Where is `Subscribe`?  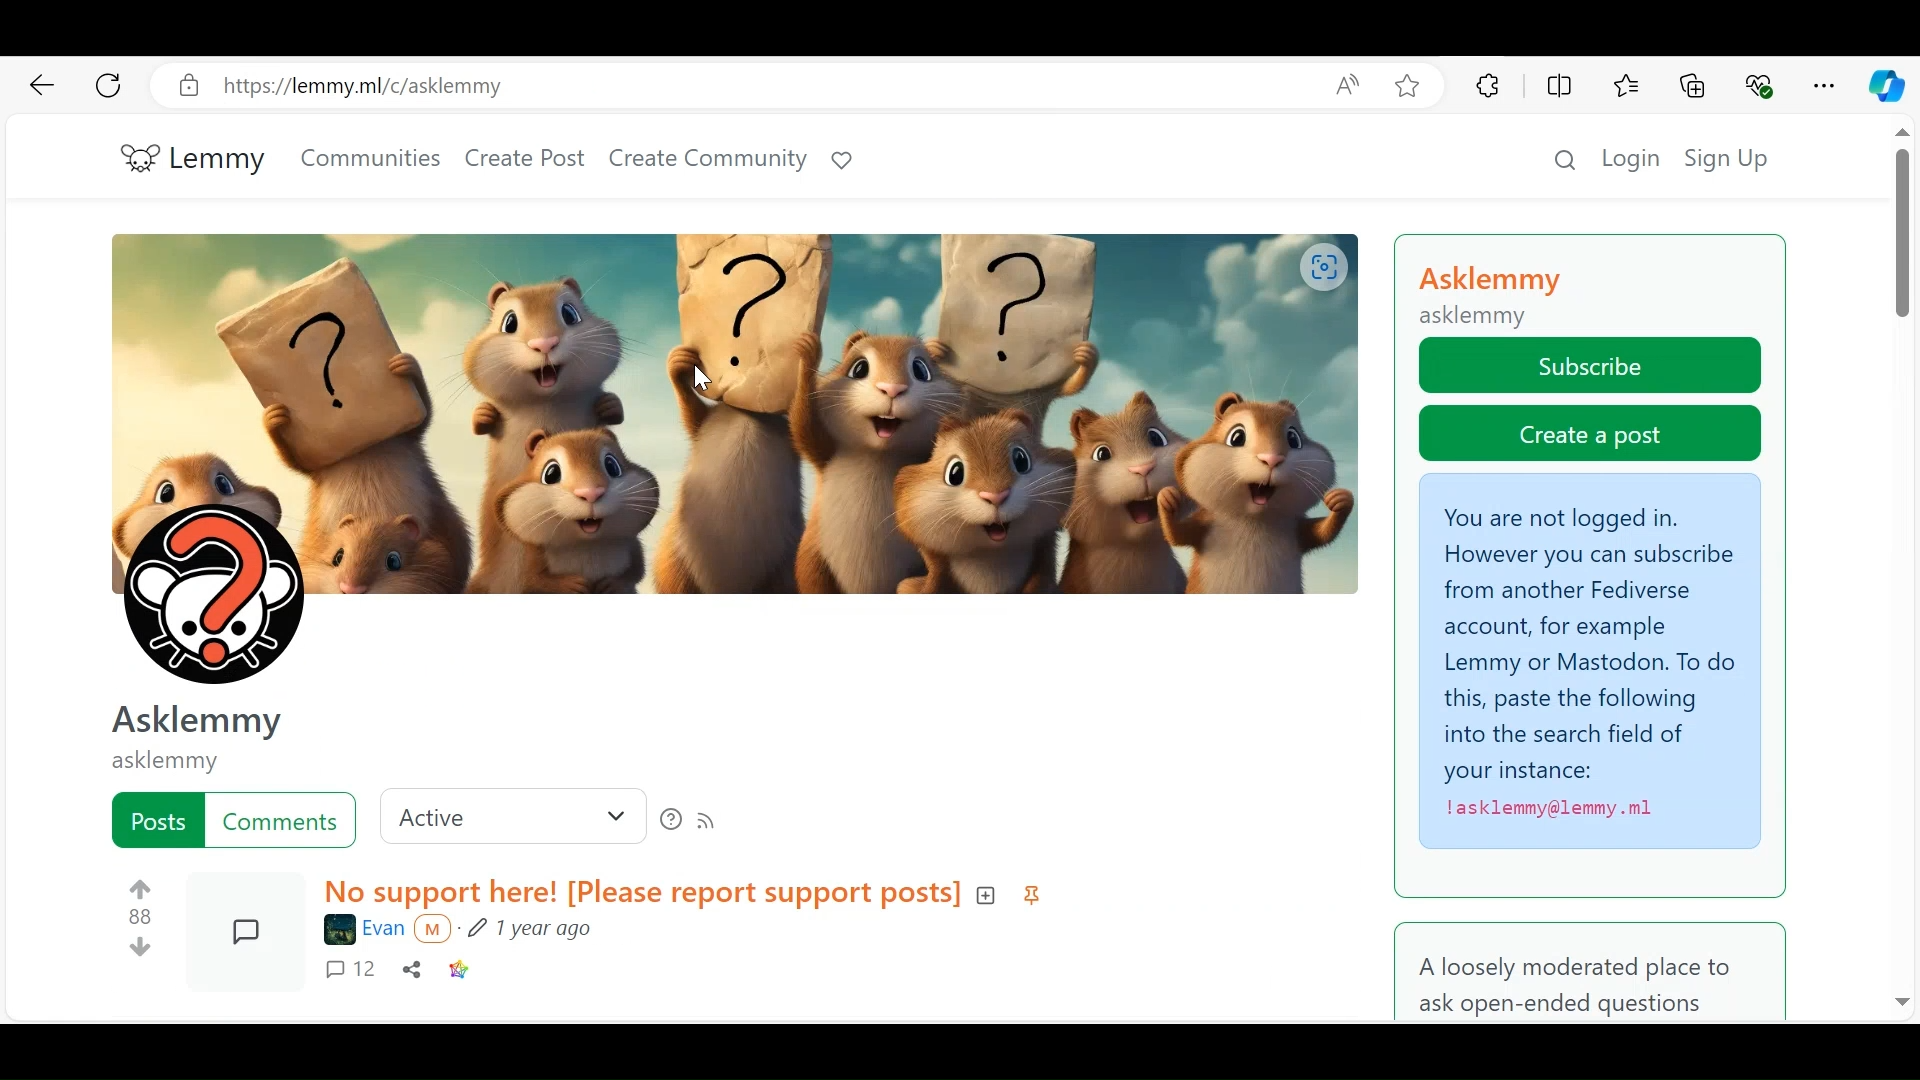 Subscribe is located at coordinates (1591, 364).